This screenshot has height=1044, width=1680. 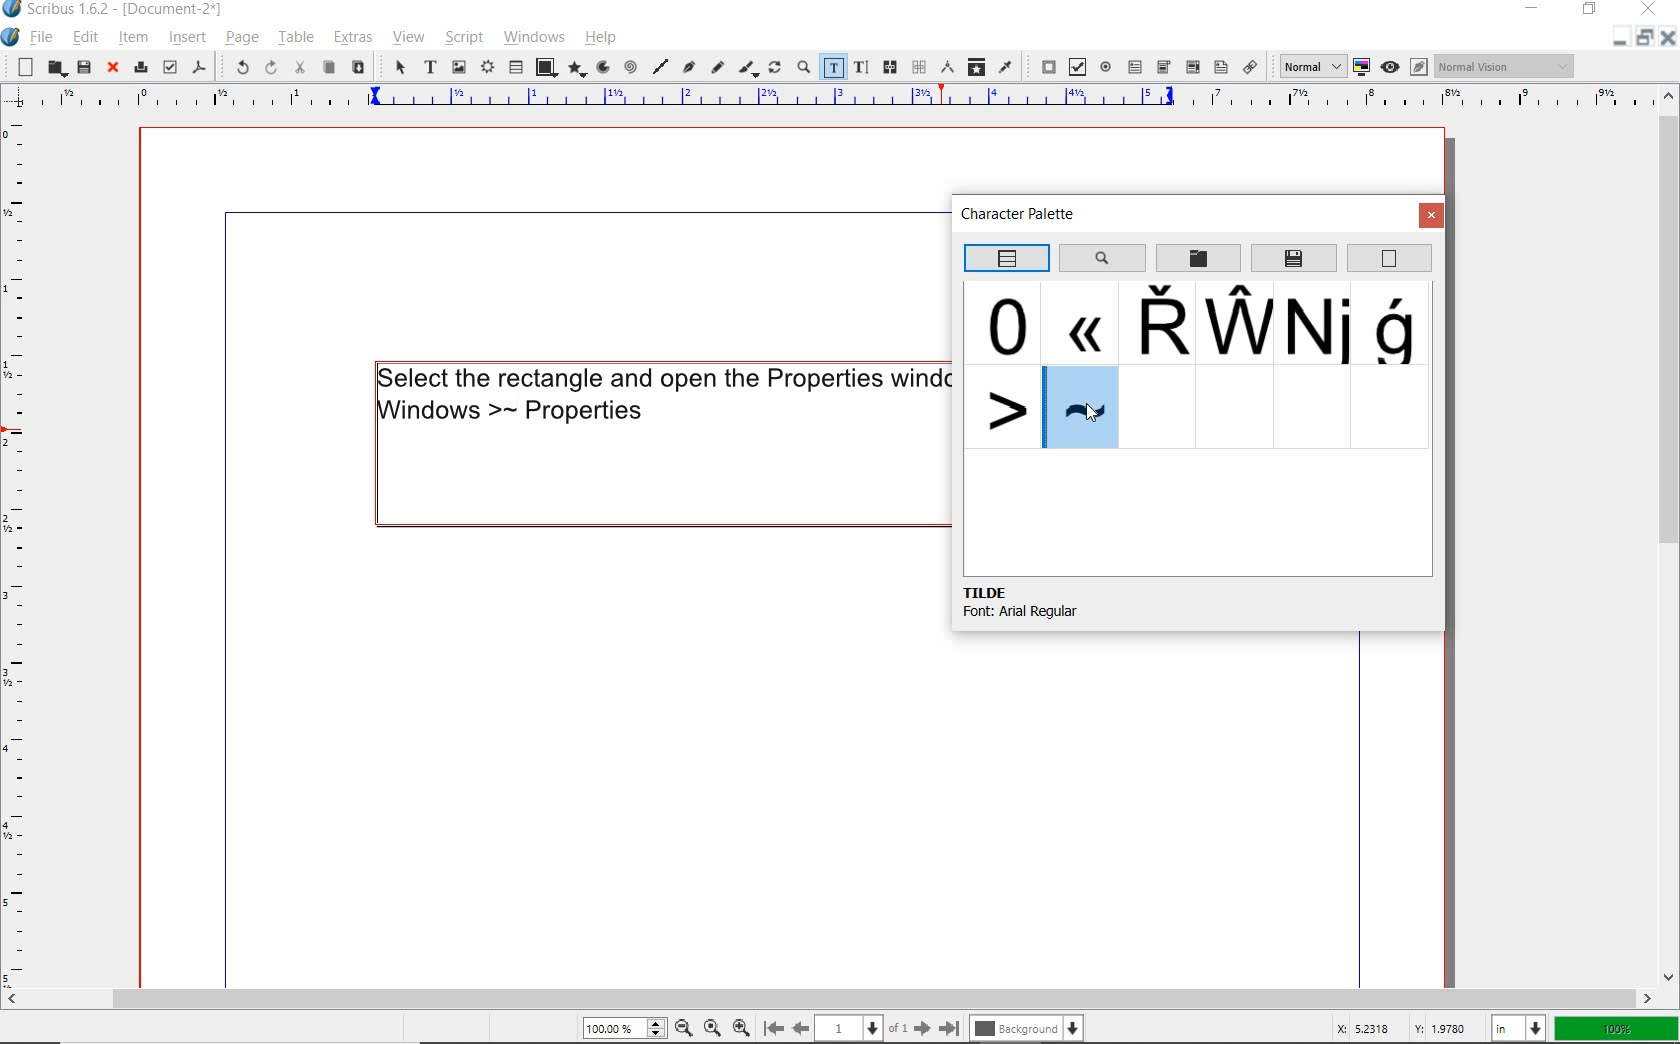 I want to click on pdf list box, so click(x=1193, y=68).